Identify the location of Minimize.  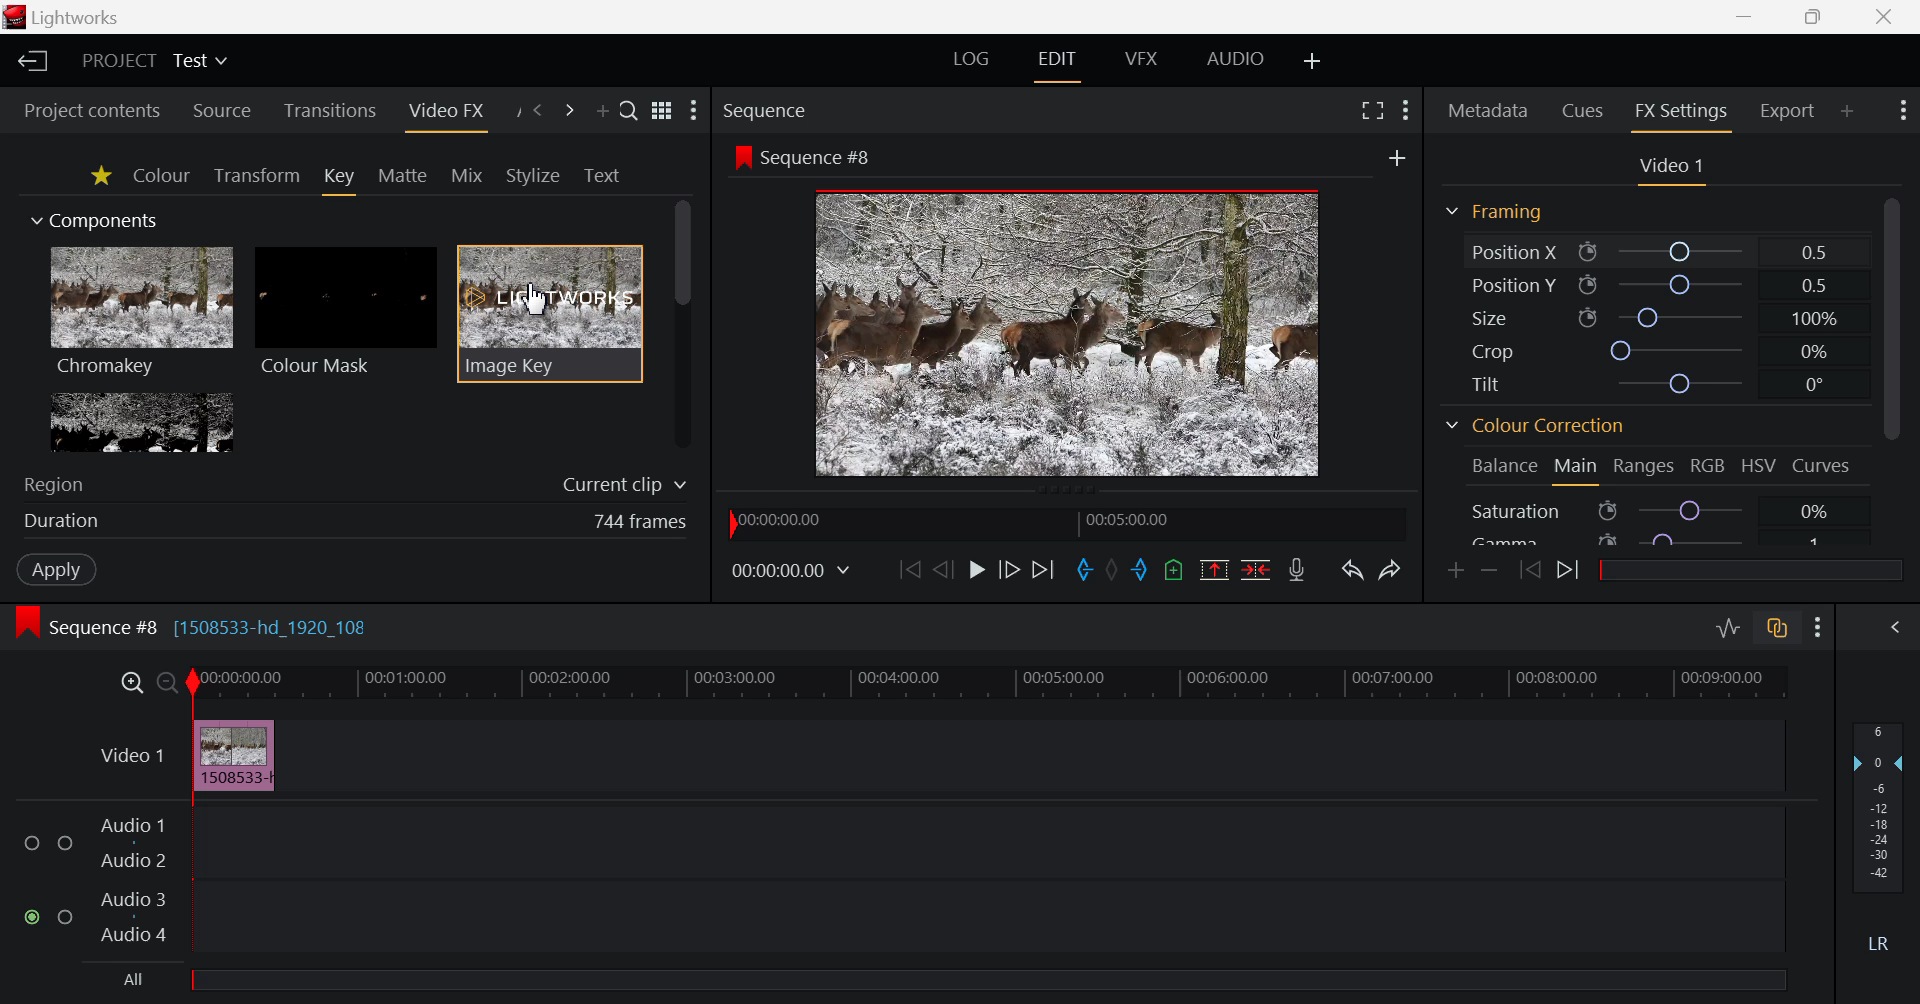
(1813, 16).